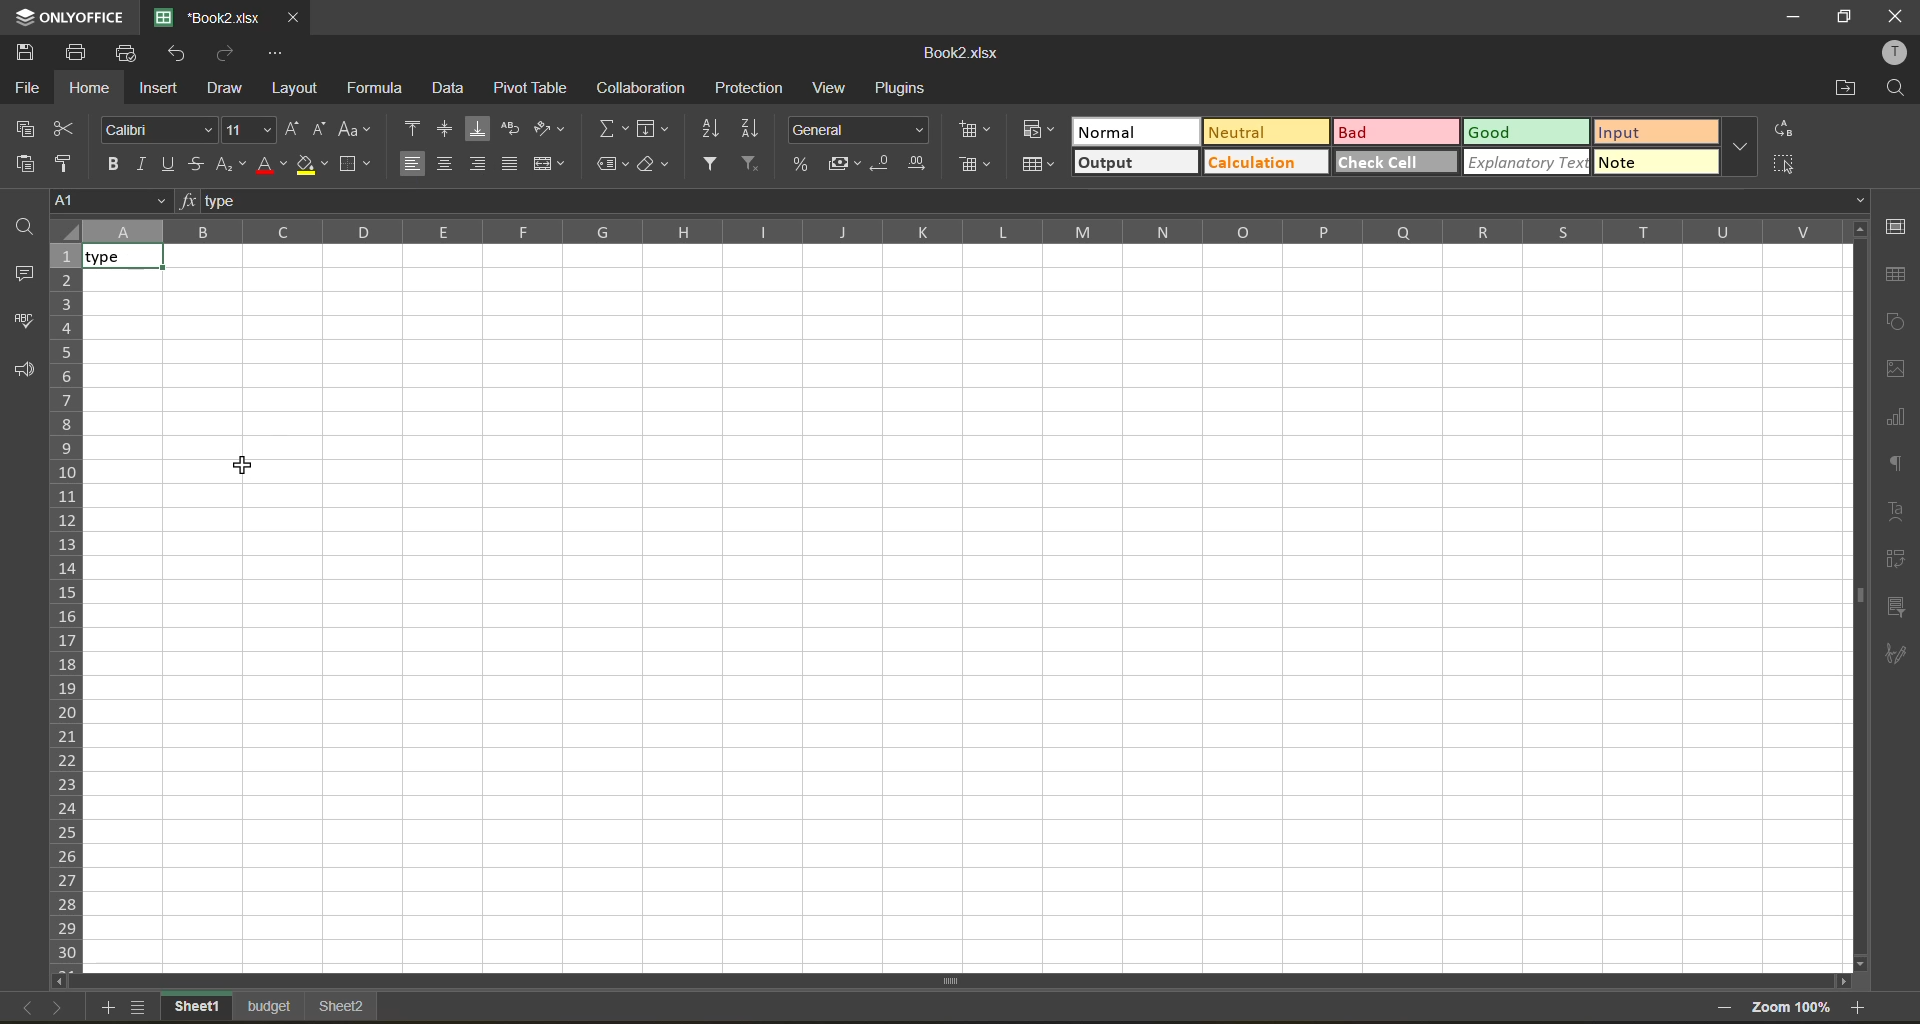 This screenshot has height=1024, width=1920. What do you see at coordinates (450, 88) in the screenshot?
I see `data` at bounding box center [450, 88].